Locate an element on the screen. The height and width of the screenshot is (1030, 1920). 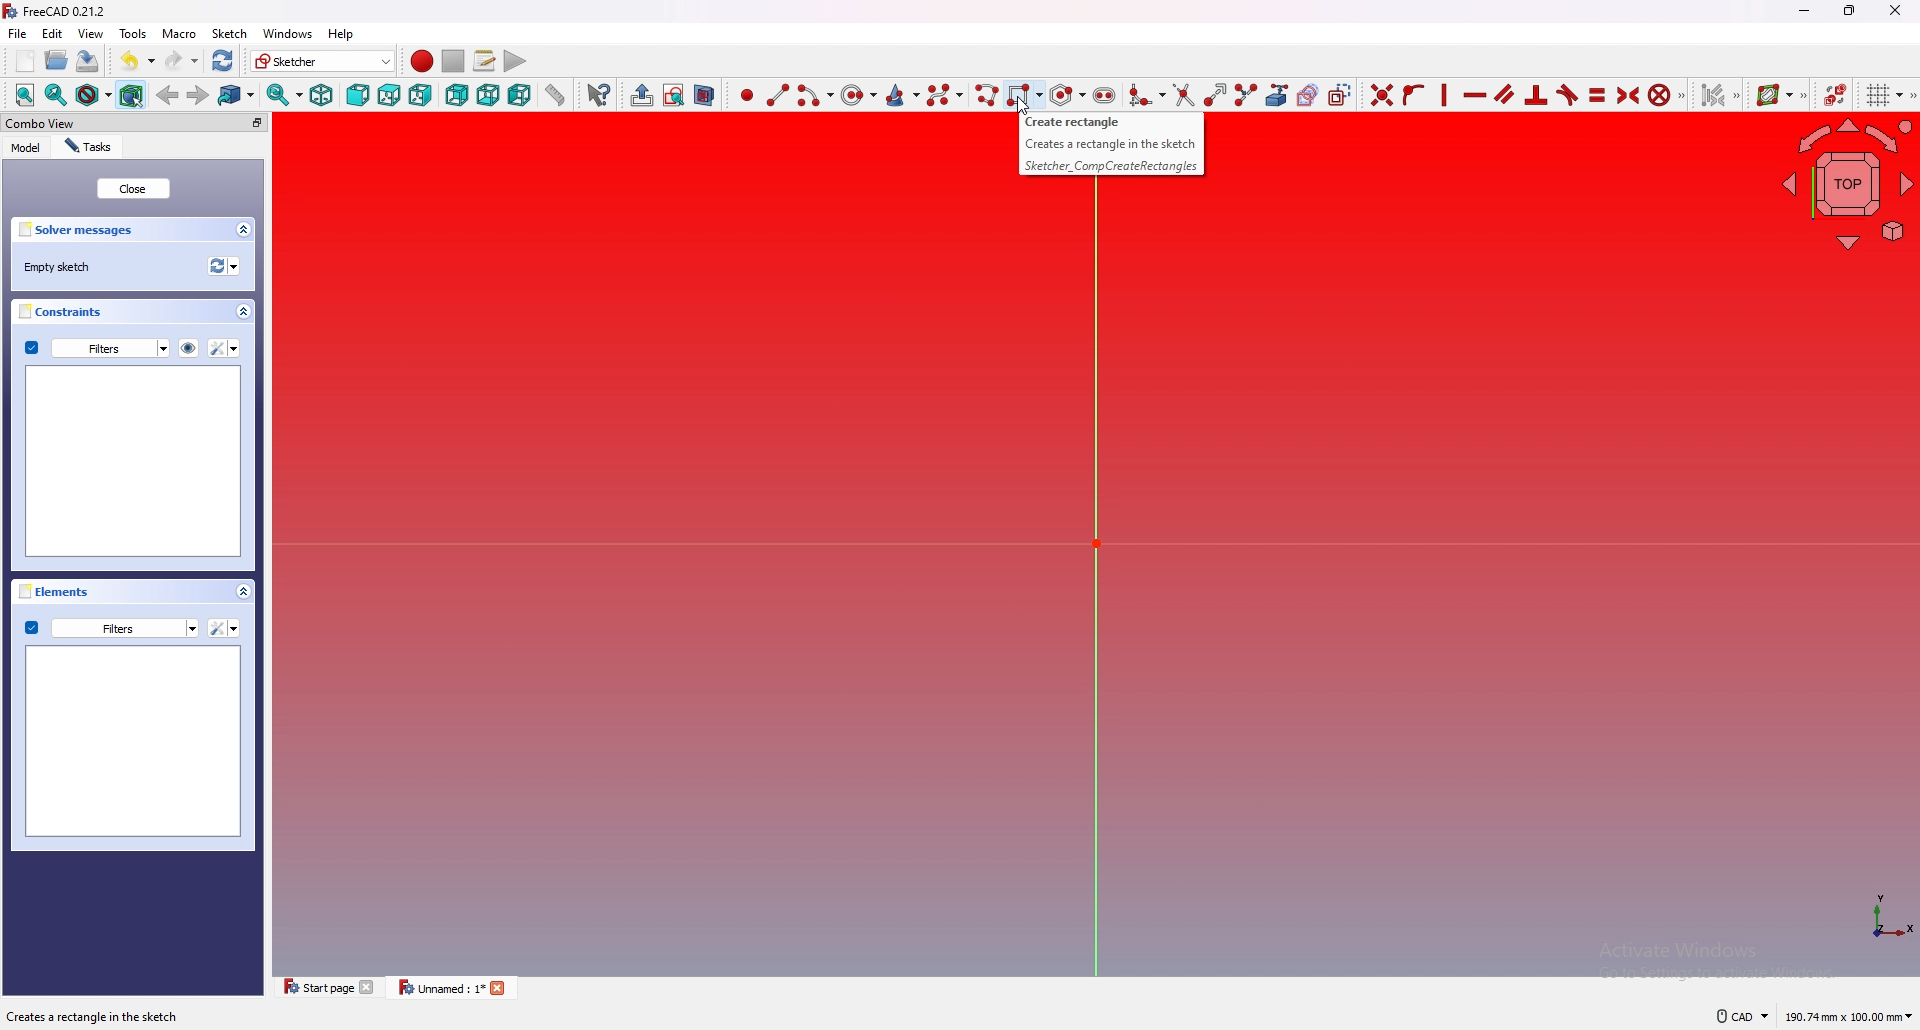
tab is located at coordinates (450, 986).